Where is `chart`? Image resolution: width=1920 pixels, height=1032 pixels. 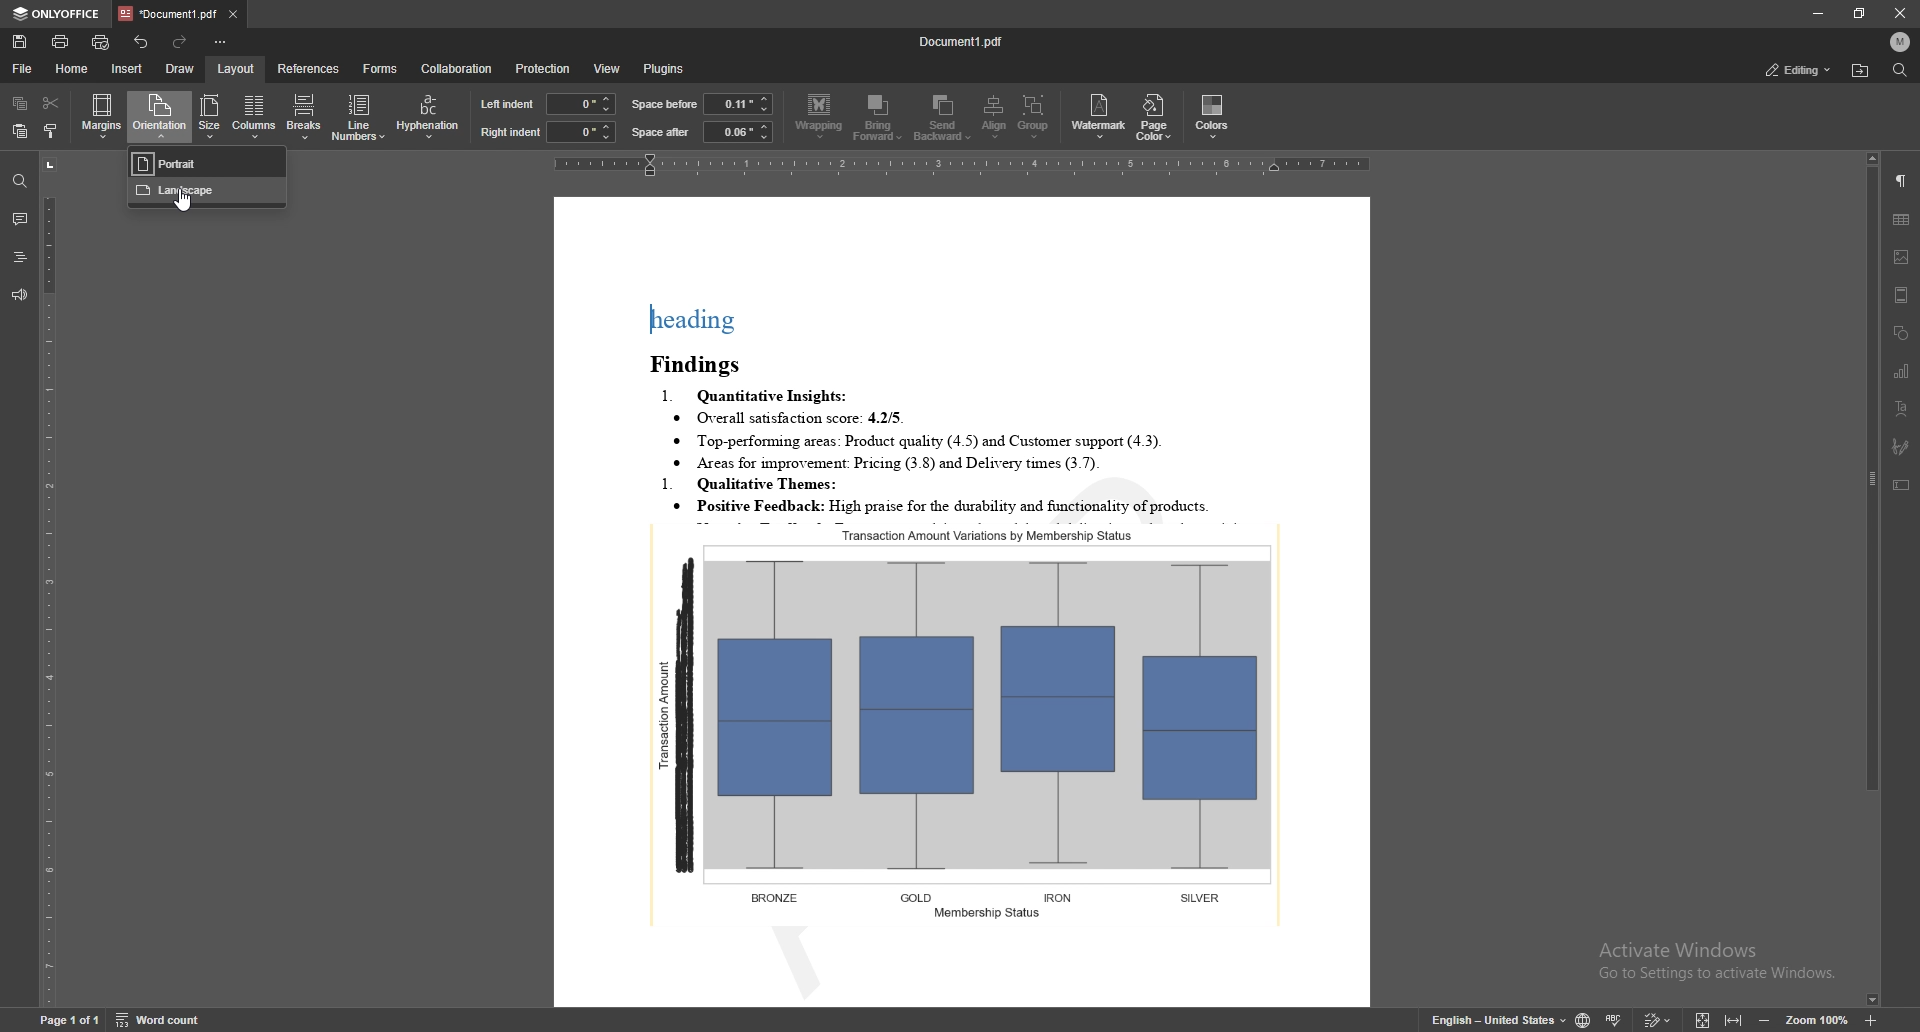
chart is located at coordinates (1902, 371).